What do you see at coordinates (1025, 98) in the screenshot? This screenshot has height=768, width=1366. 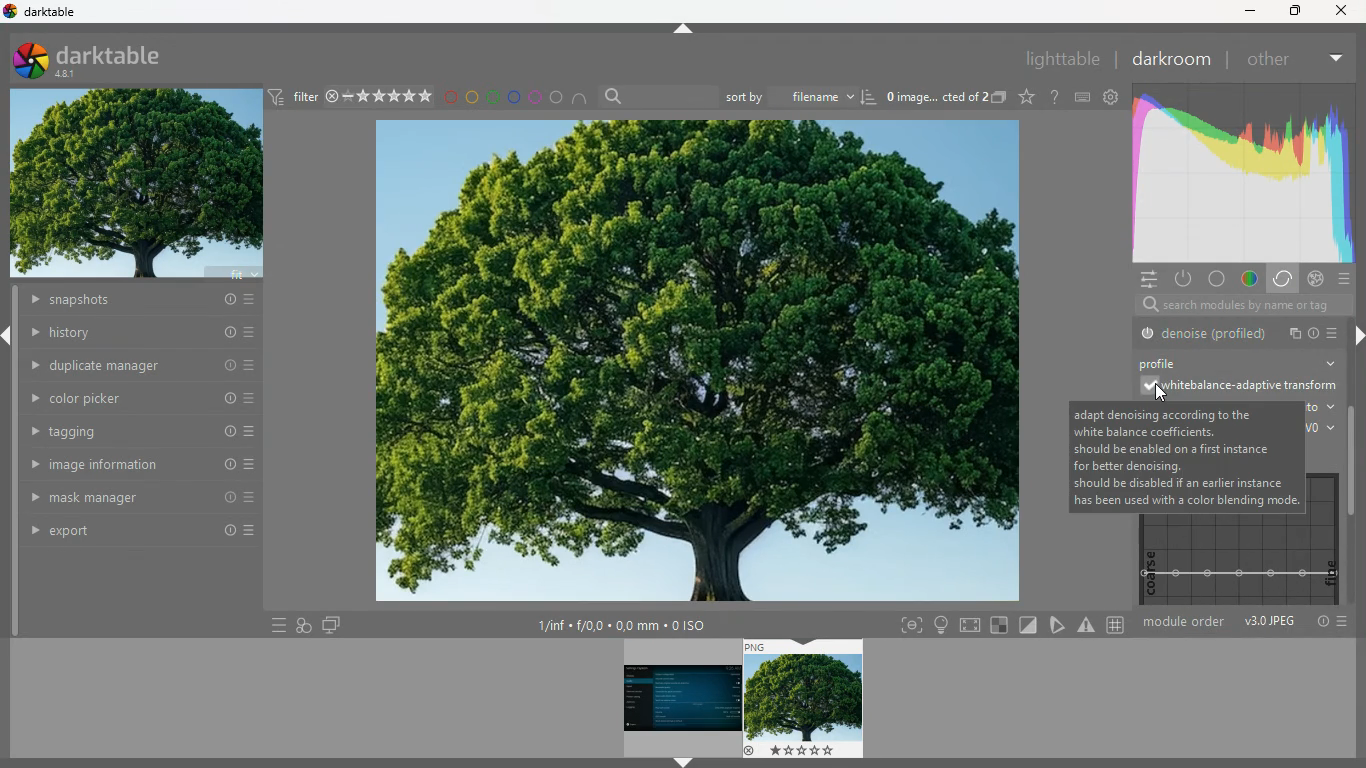 I see `favorite` at bounding box center [1025, 98].